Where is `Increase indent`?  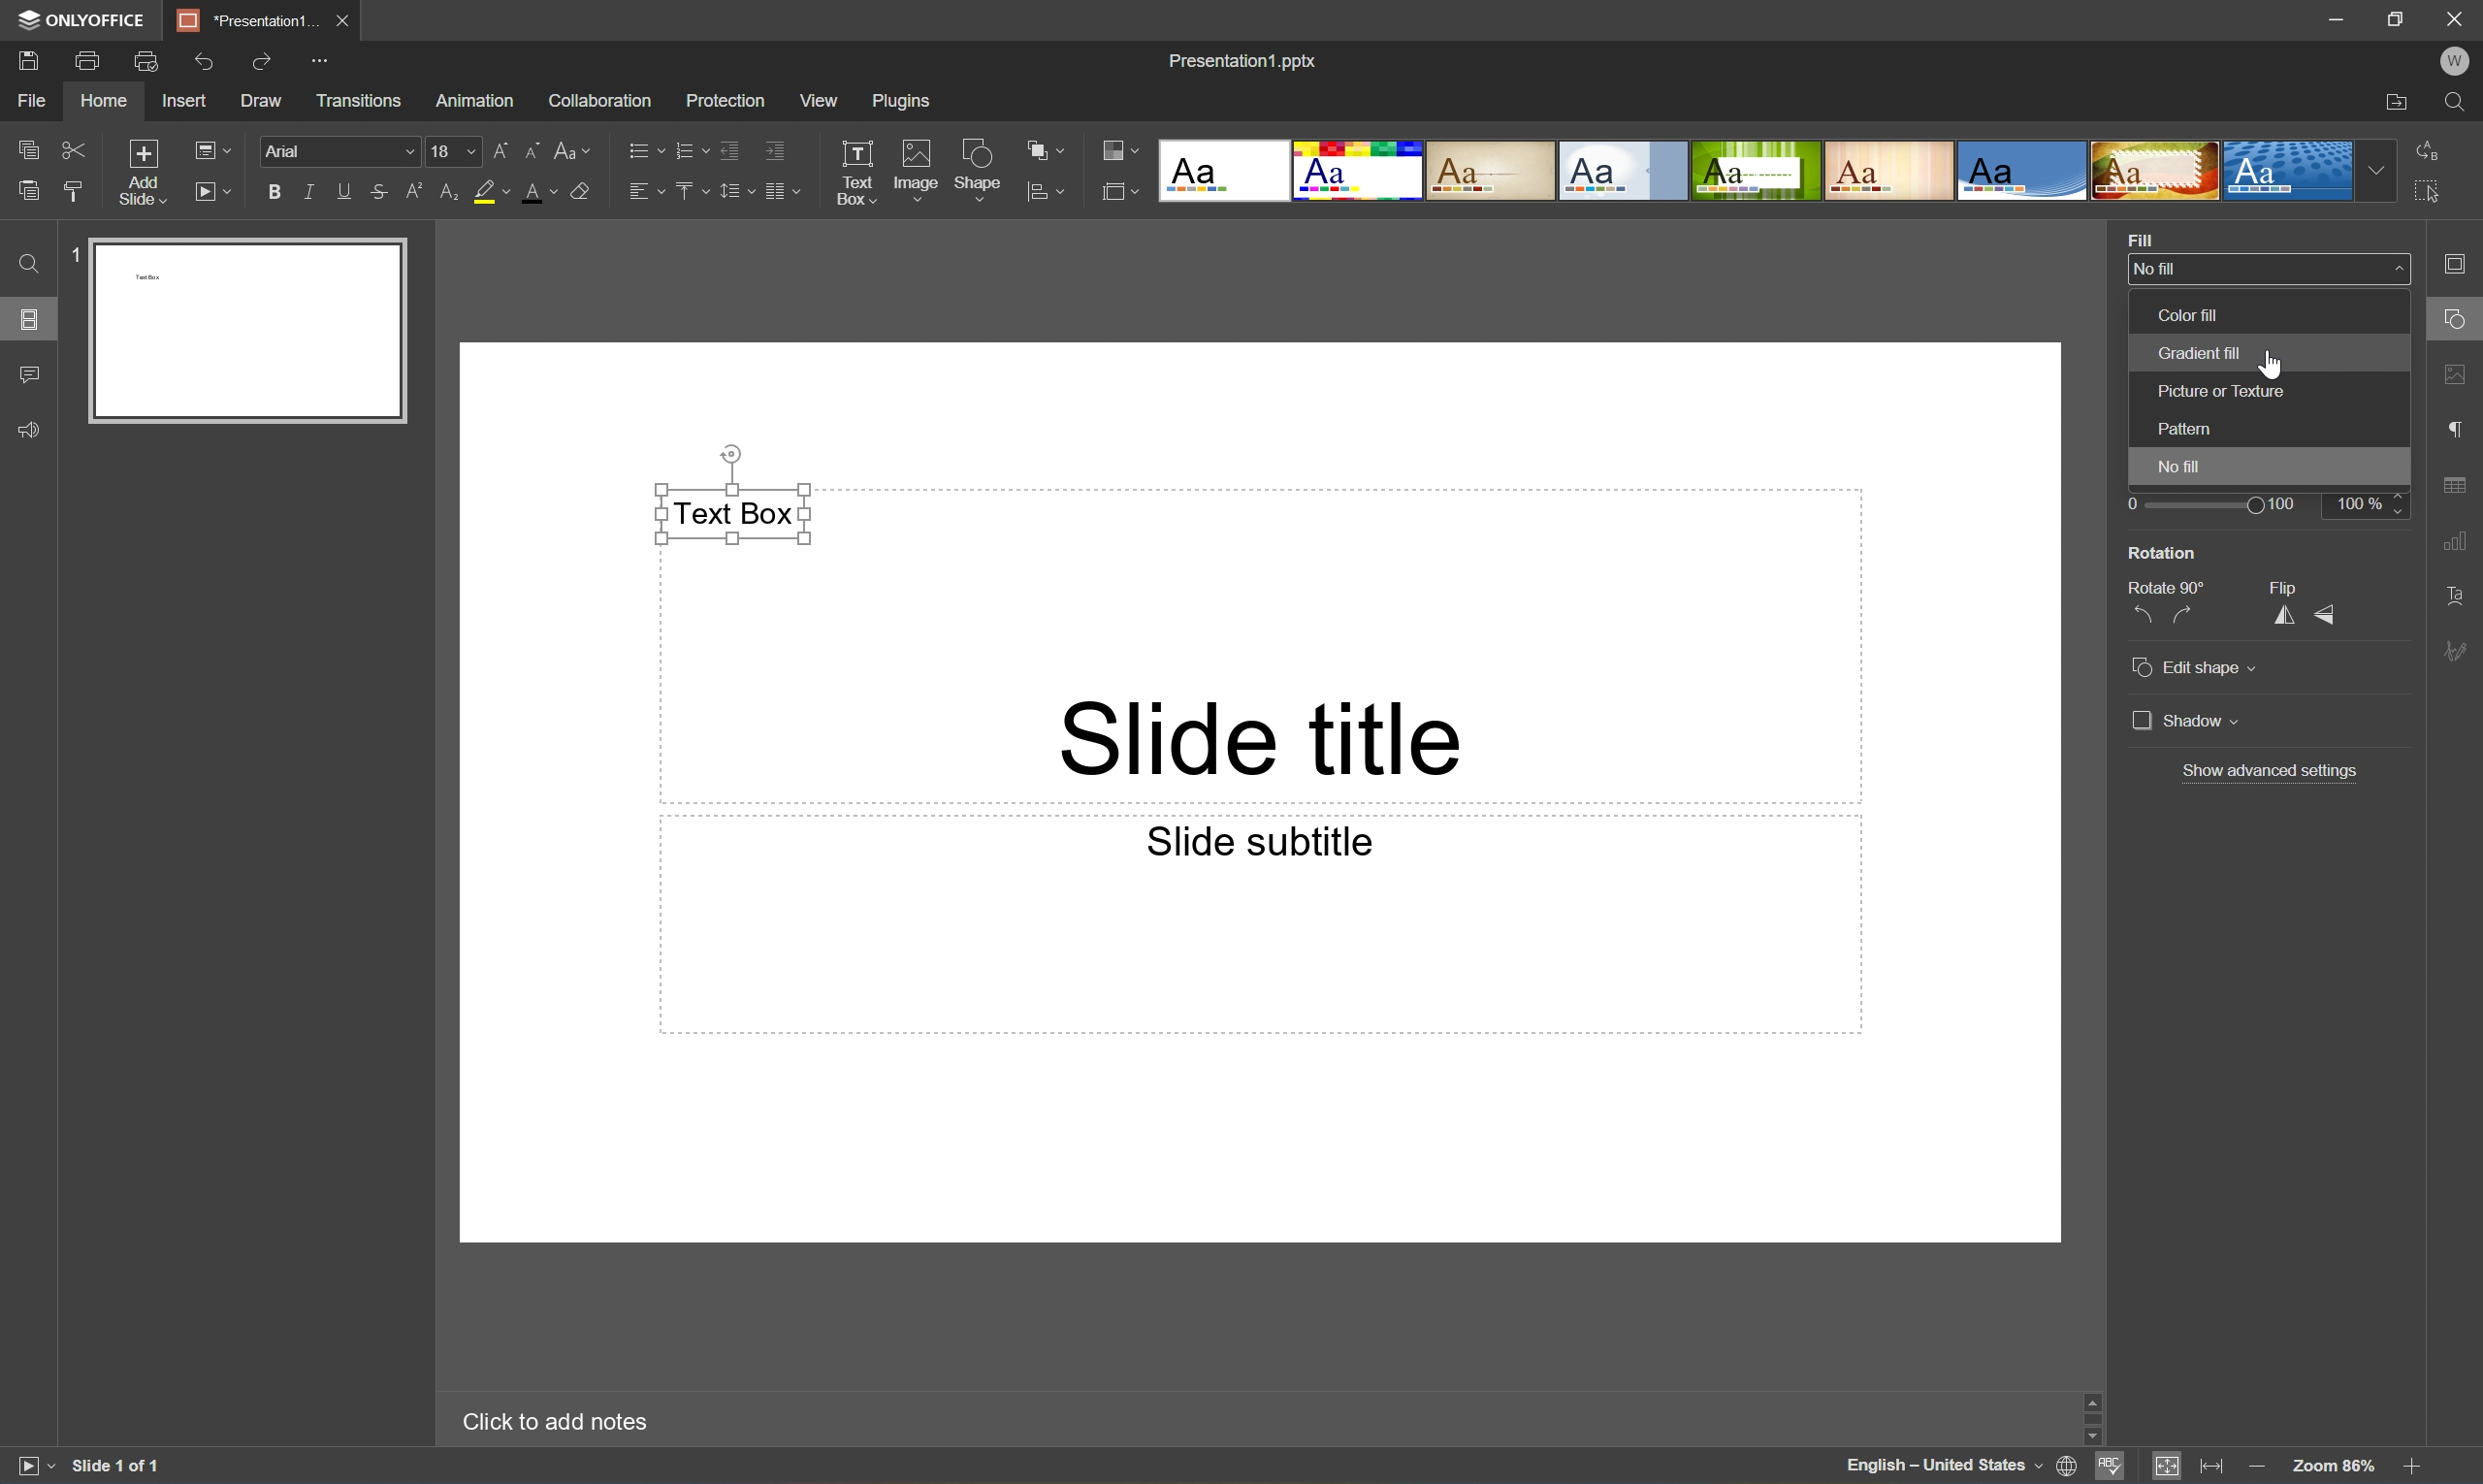 Increase indent is located at coordinates (775, 151).